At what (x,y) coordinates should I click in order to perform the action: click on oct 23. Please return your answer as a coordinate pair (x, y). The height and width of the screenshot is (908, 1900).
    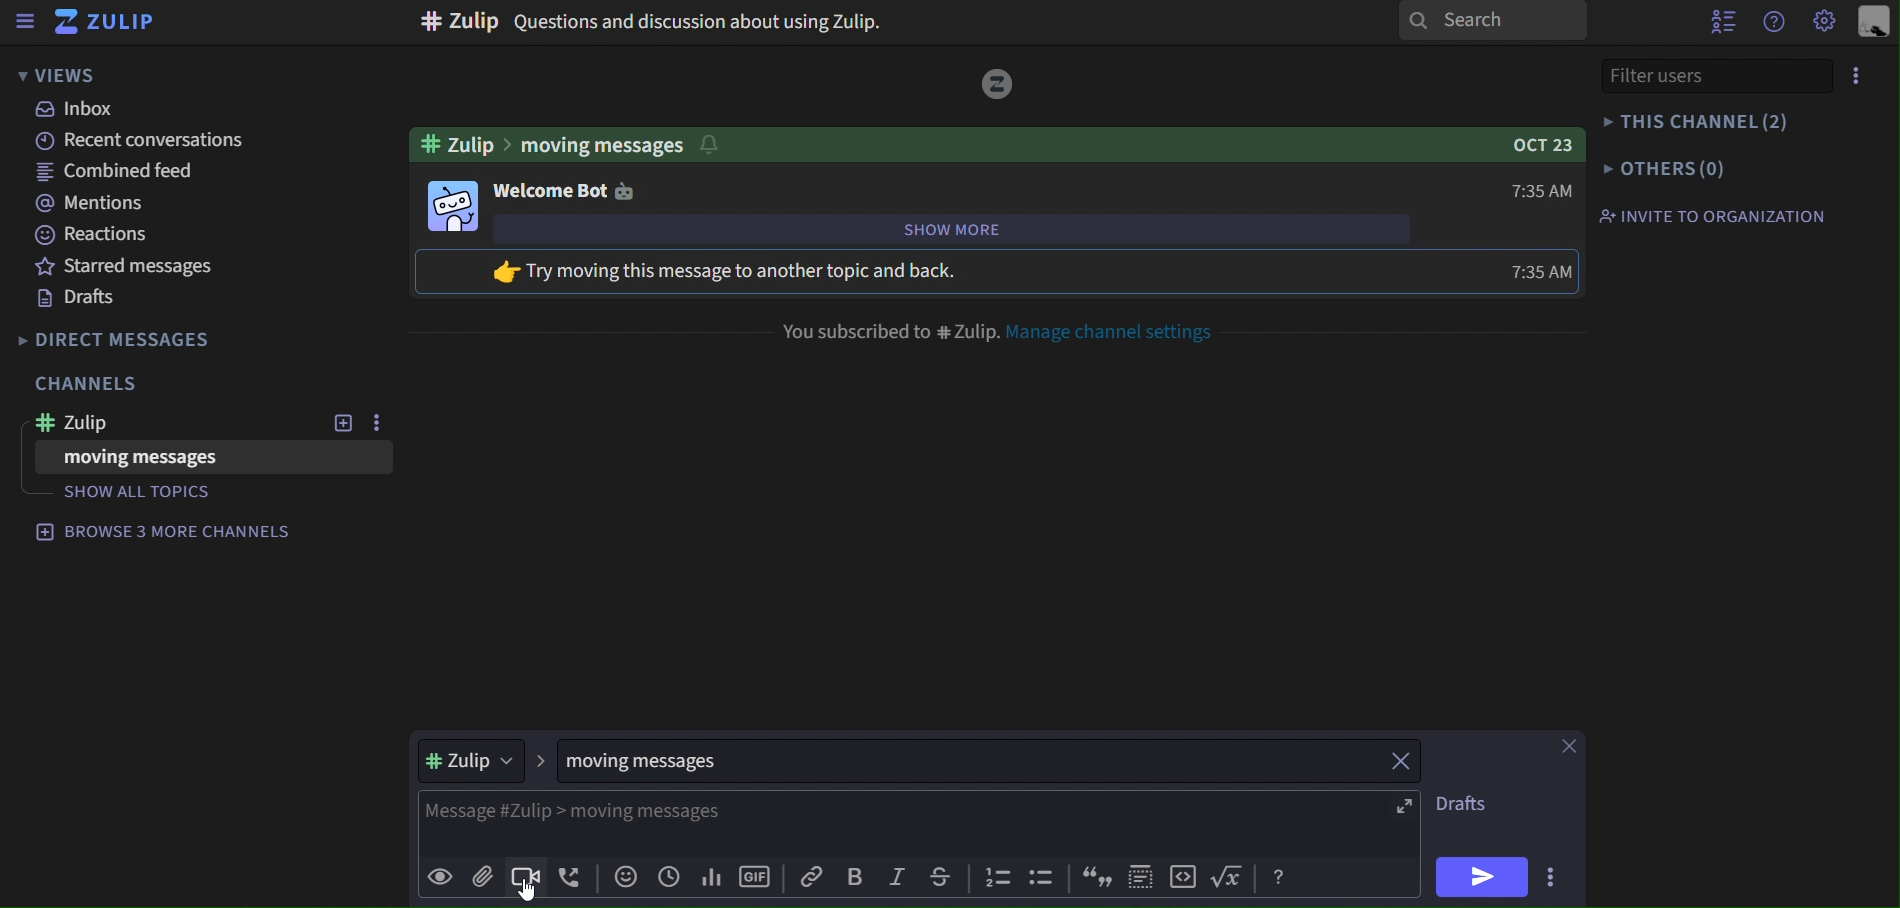
    Looking at the image, I should click on (1535, 143).